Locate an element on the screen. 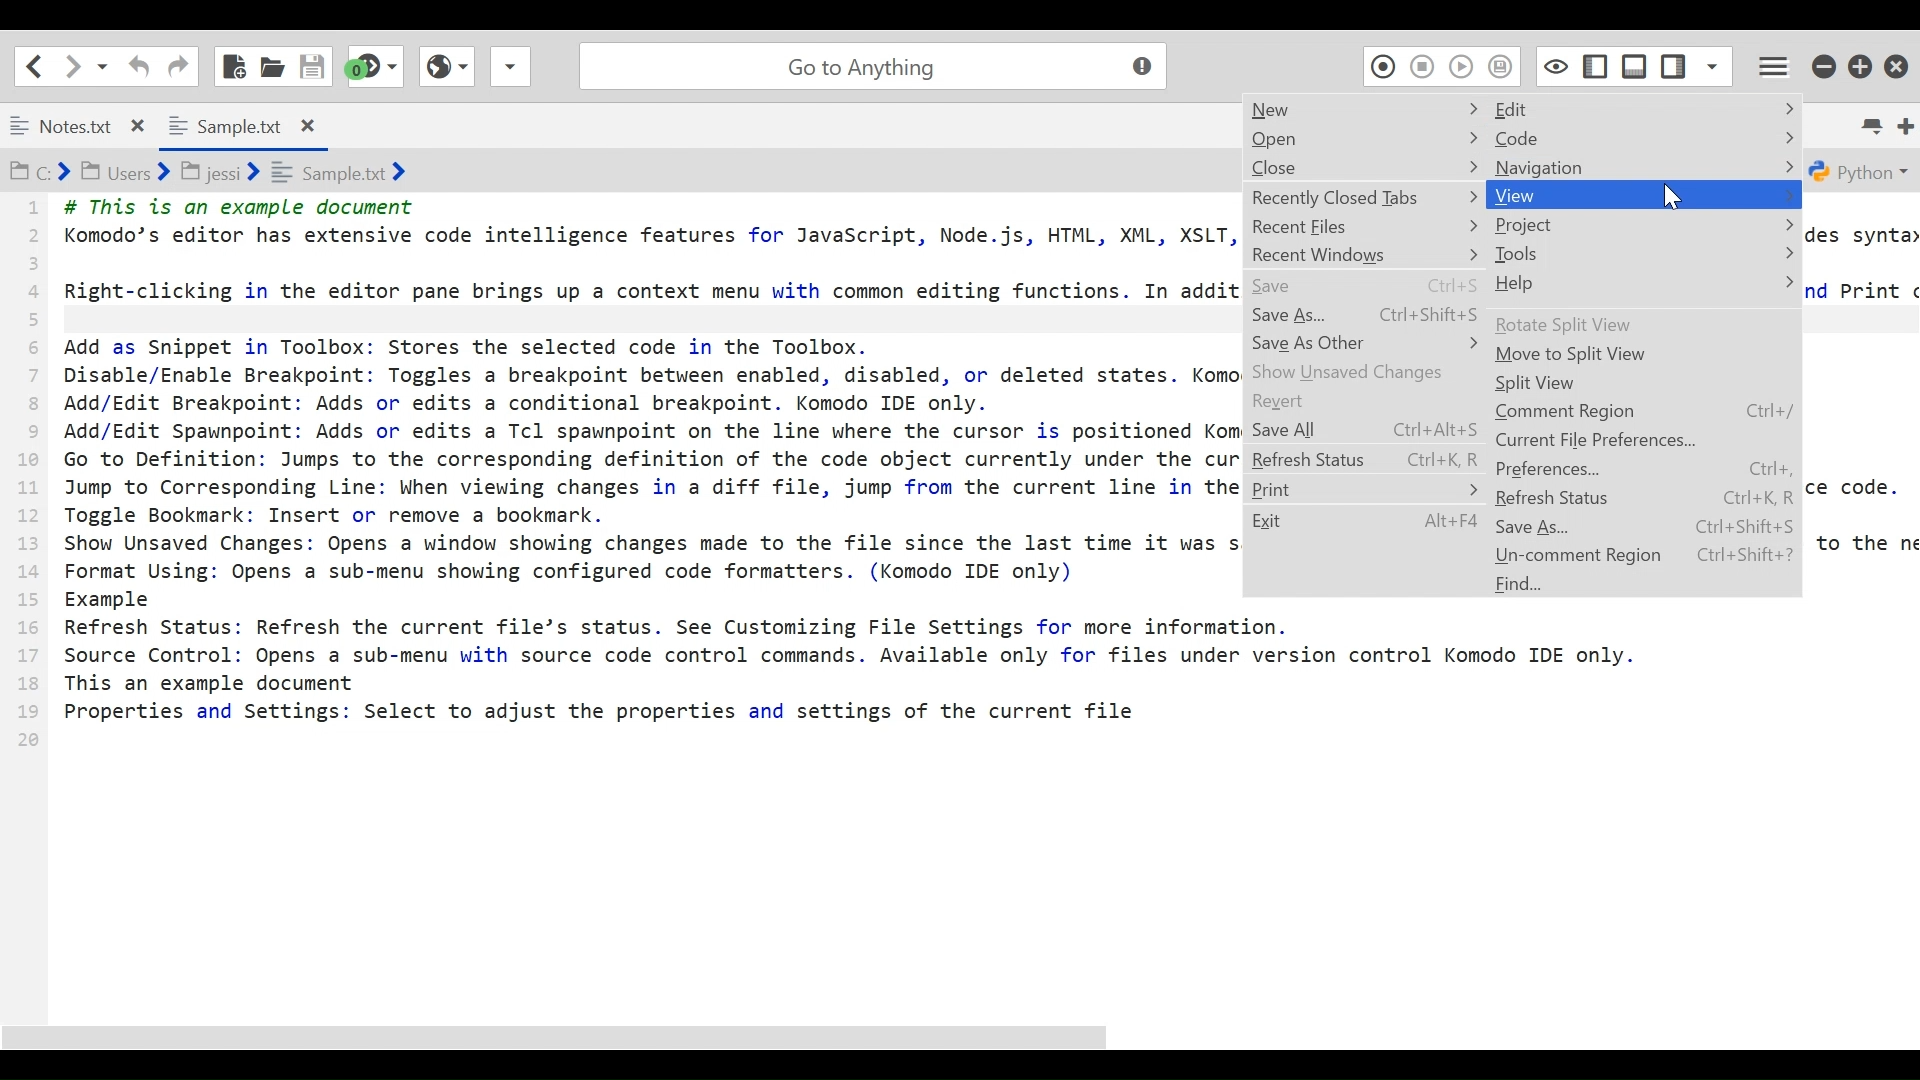  Go back one location is located at coordinates (37, 65).